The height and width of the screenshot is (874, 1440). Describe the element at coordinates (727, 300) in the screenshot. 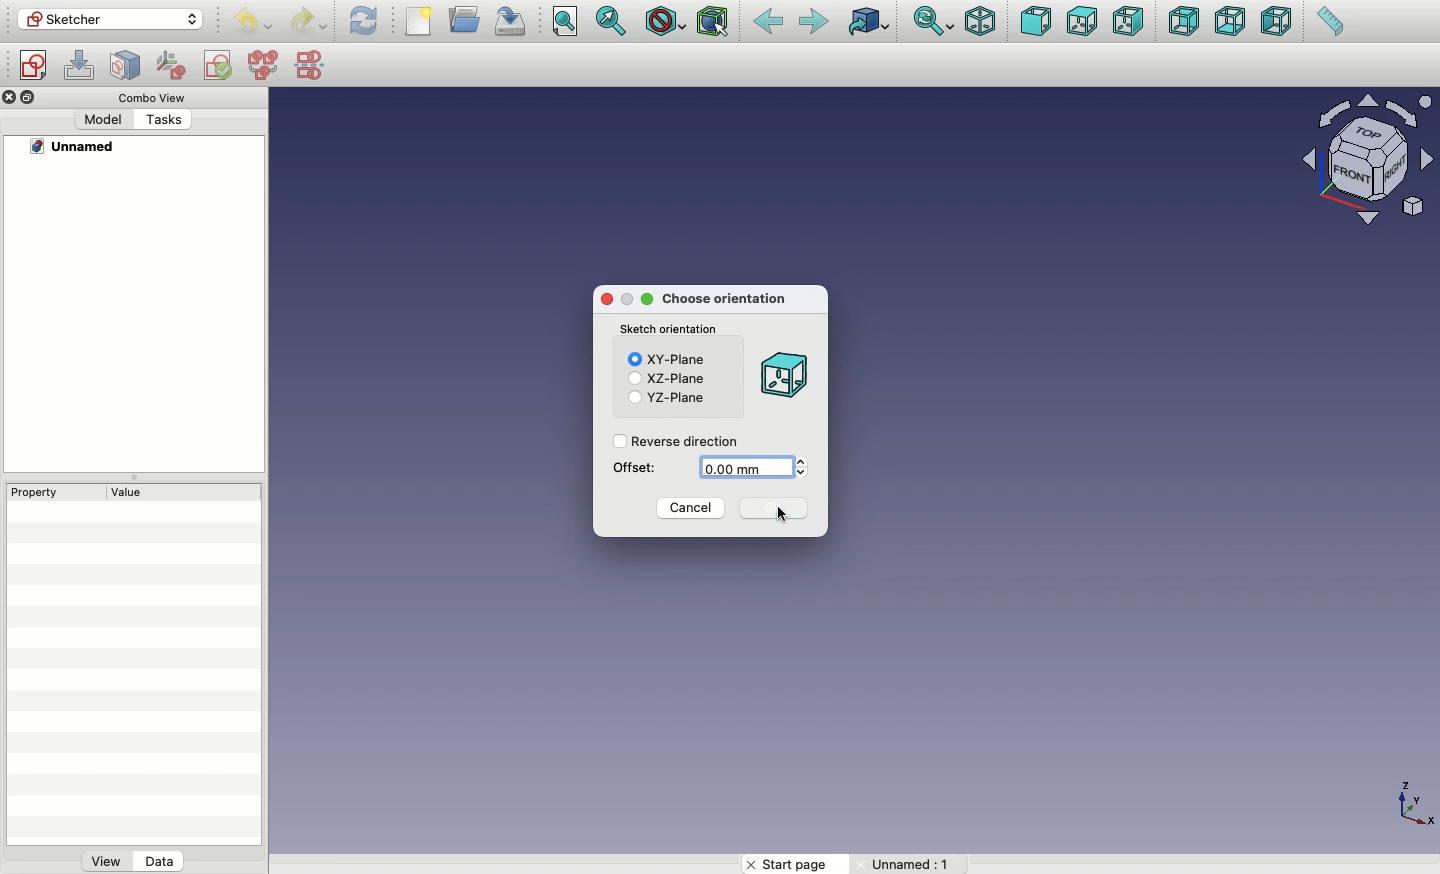

I see `Choose orientation ` at that location.